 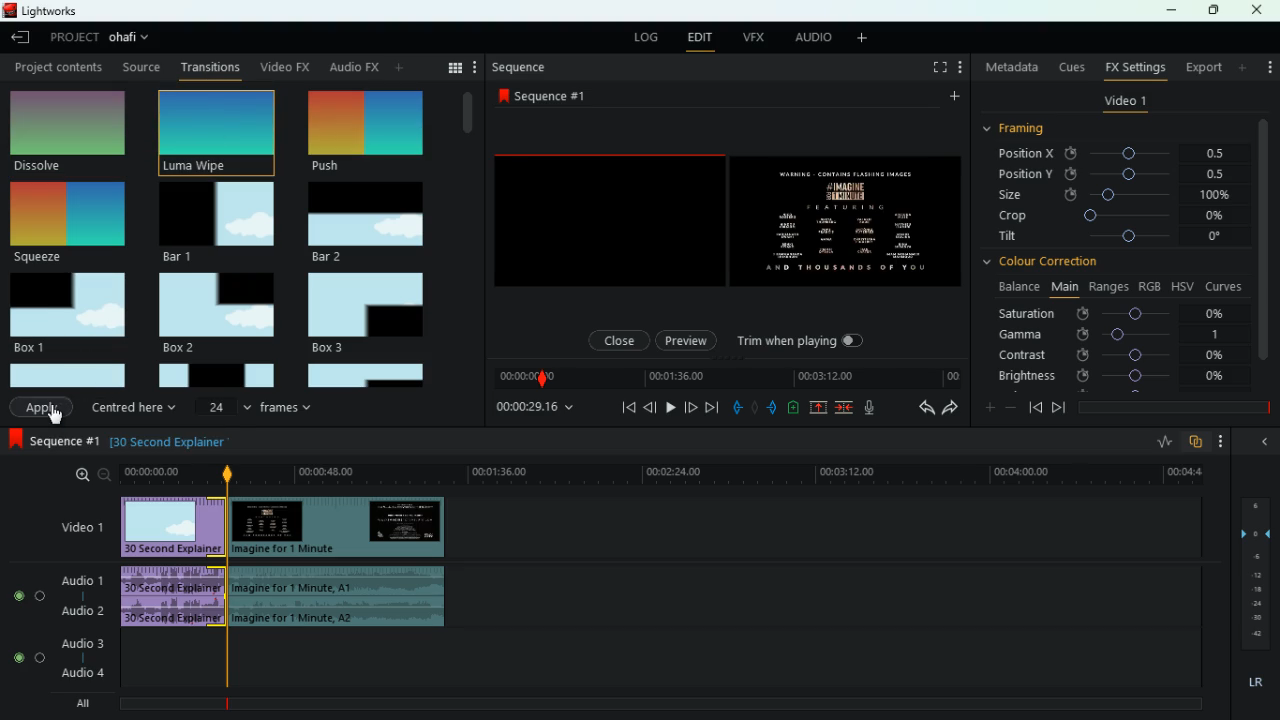 I want to click on frames, so click(x=289, y=406).